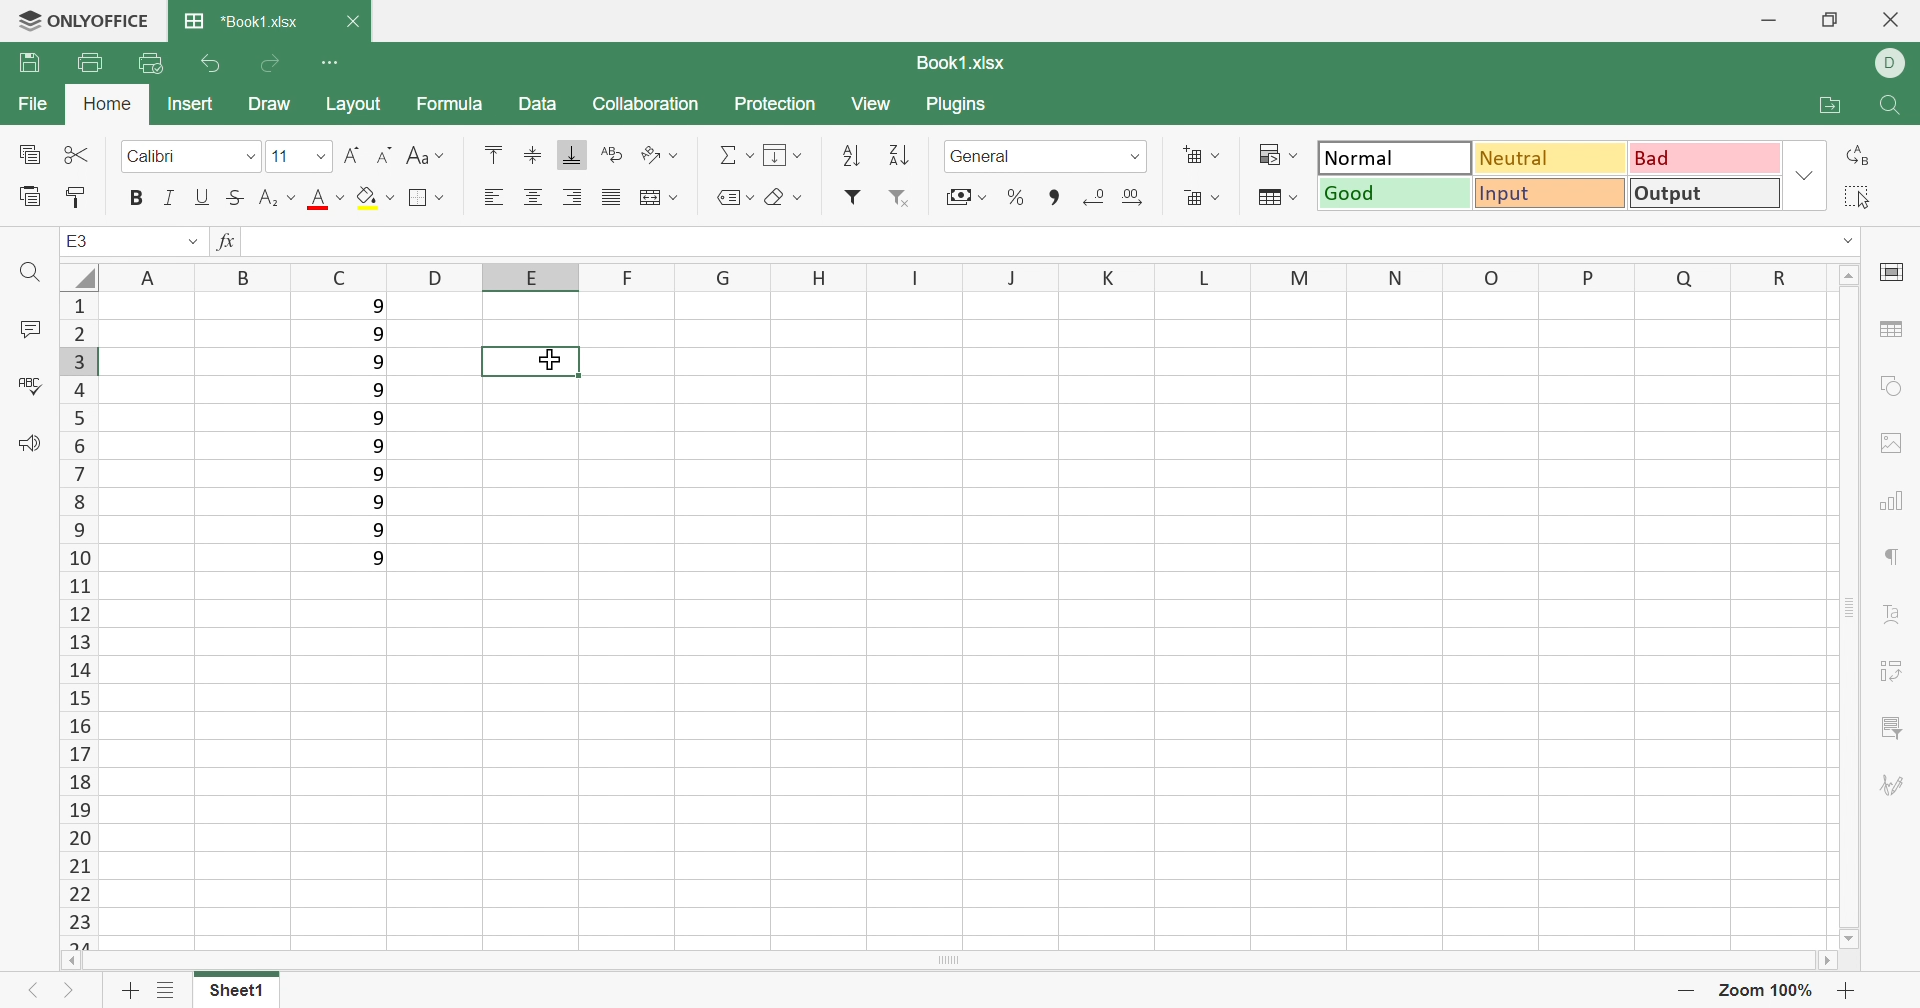  What do you see at coordinates (77, 620) in the screenshot?
I see `Row numbers` at bounding box center [77, 620].